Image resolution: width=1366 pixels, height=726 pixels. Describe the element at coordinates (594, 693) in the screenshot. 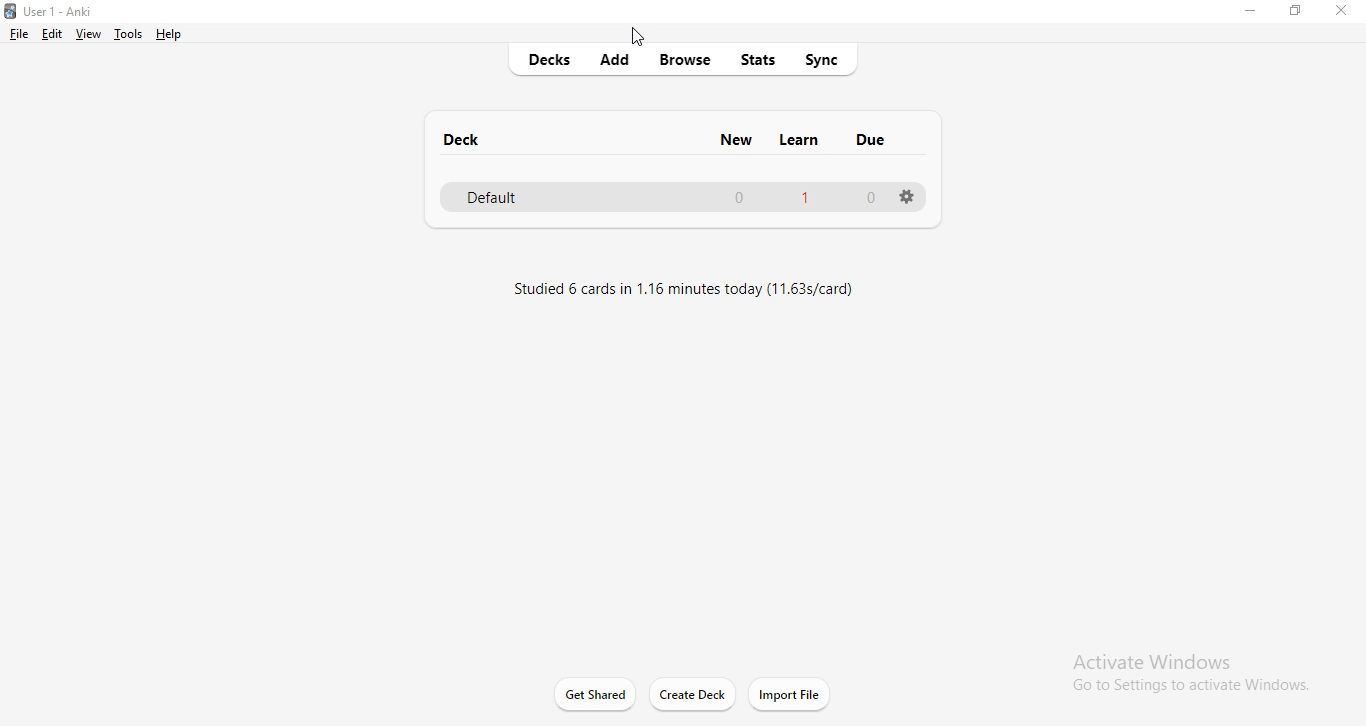

I see `get started` at that location.